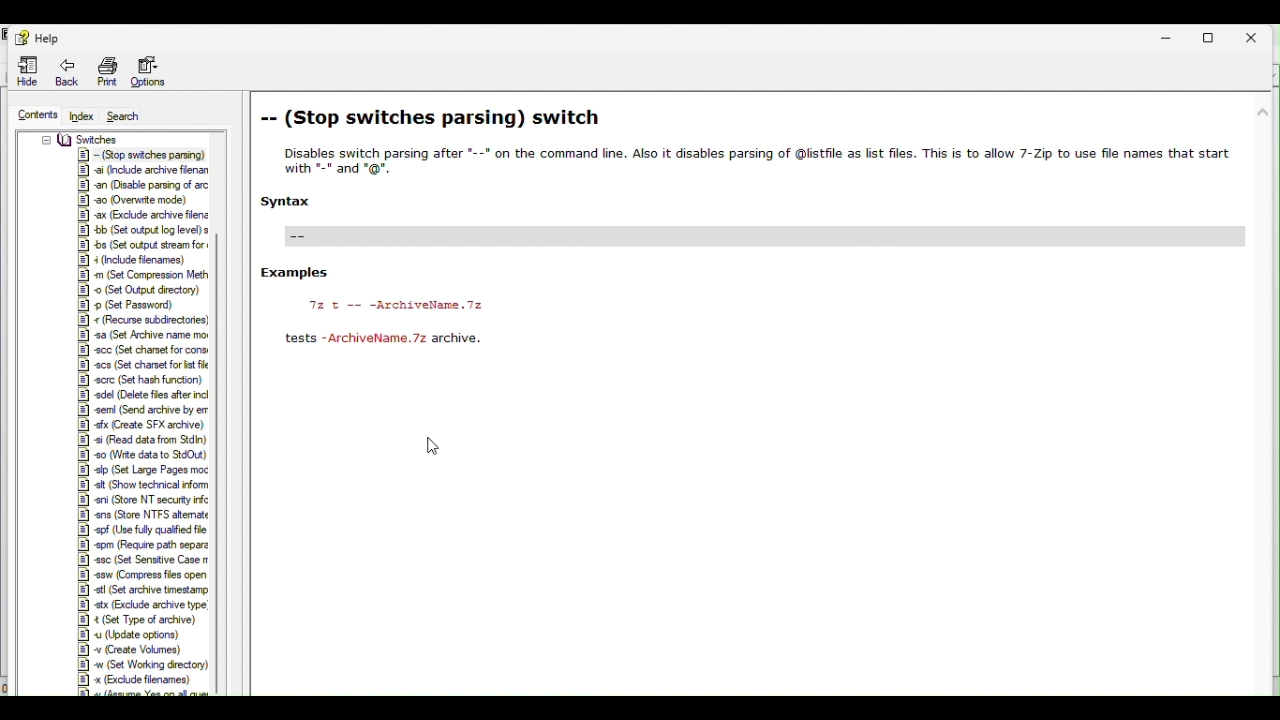  Describe the element at coordinates (145, 185) in the screenshot. I see `` at that location.